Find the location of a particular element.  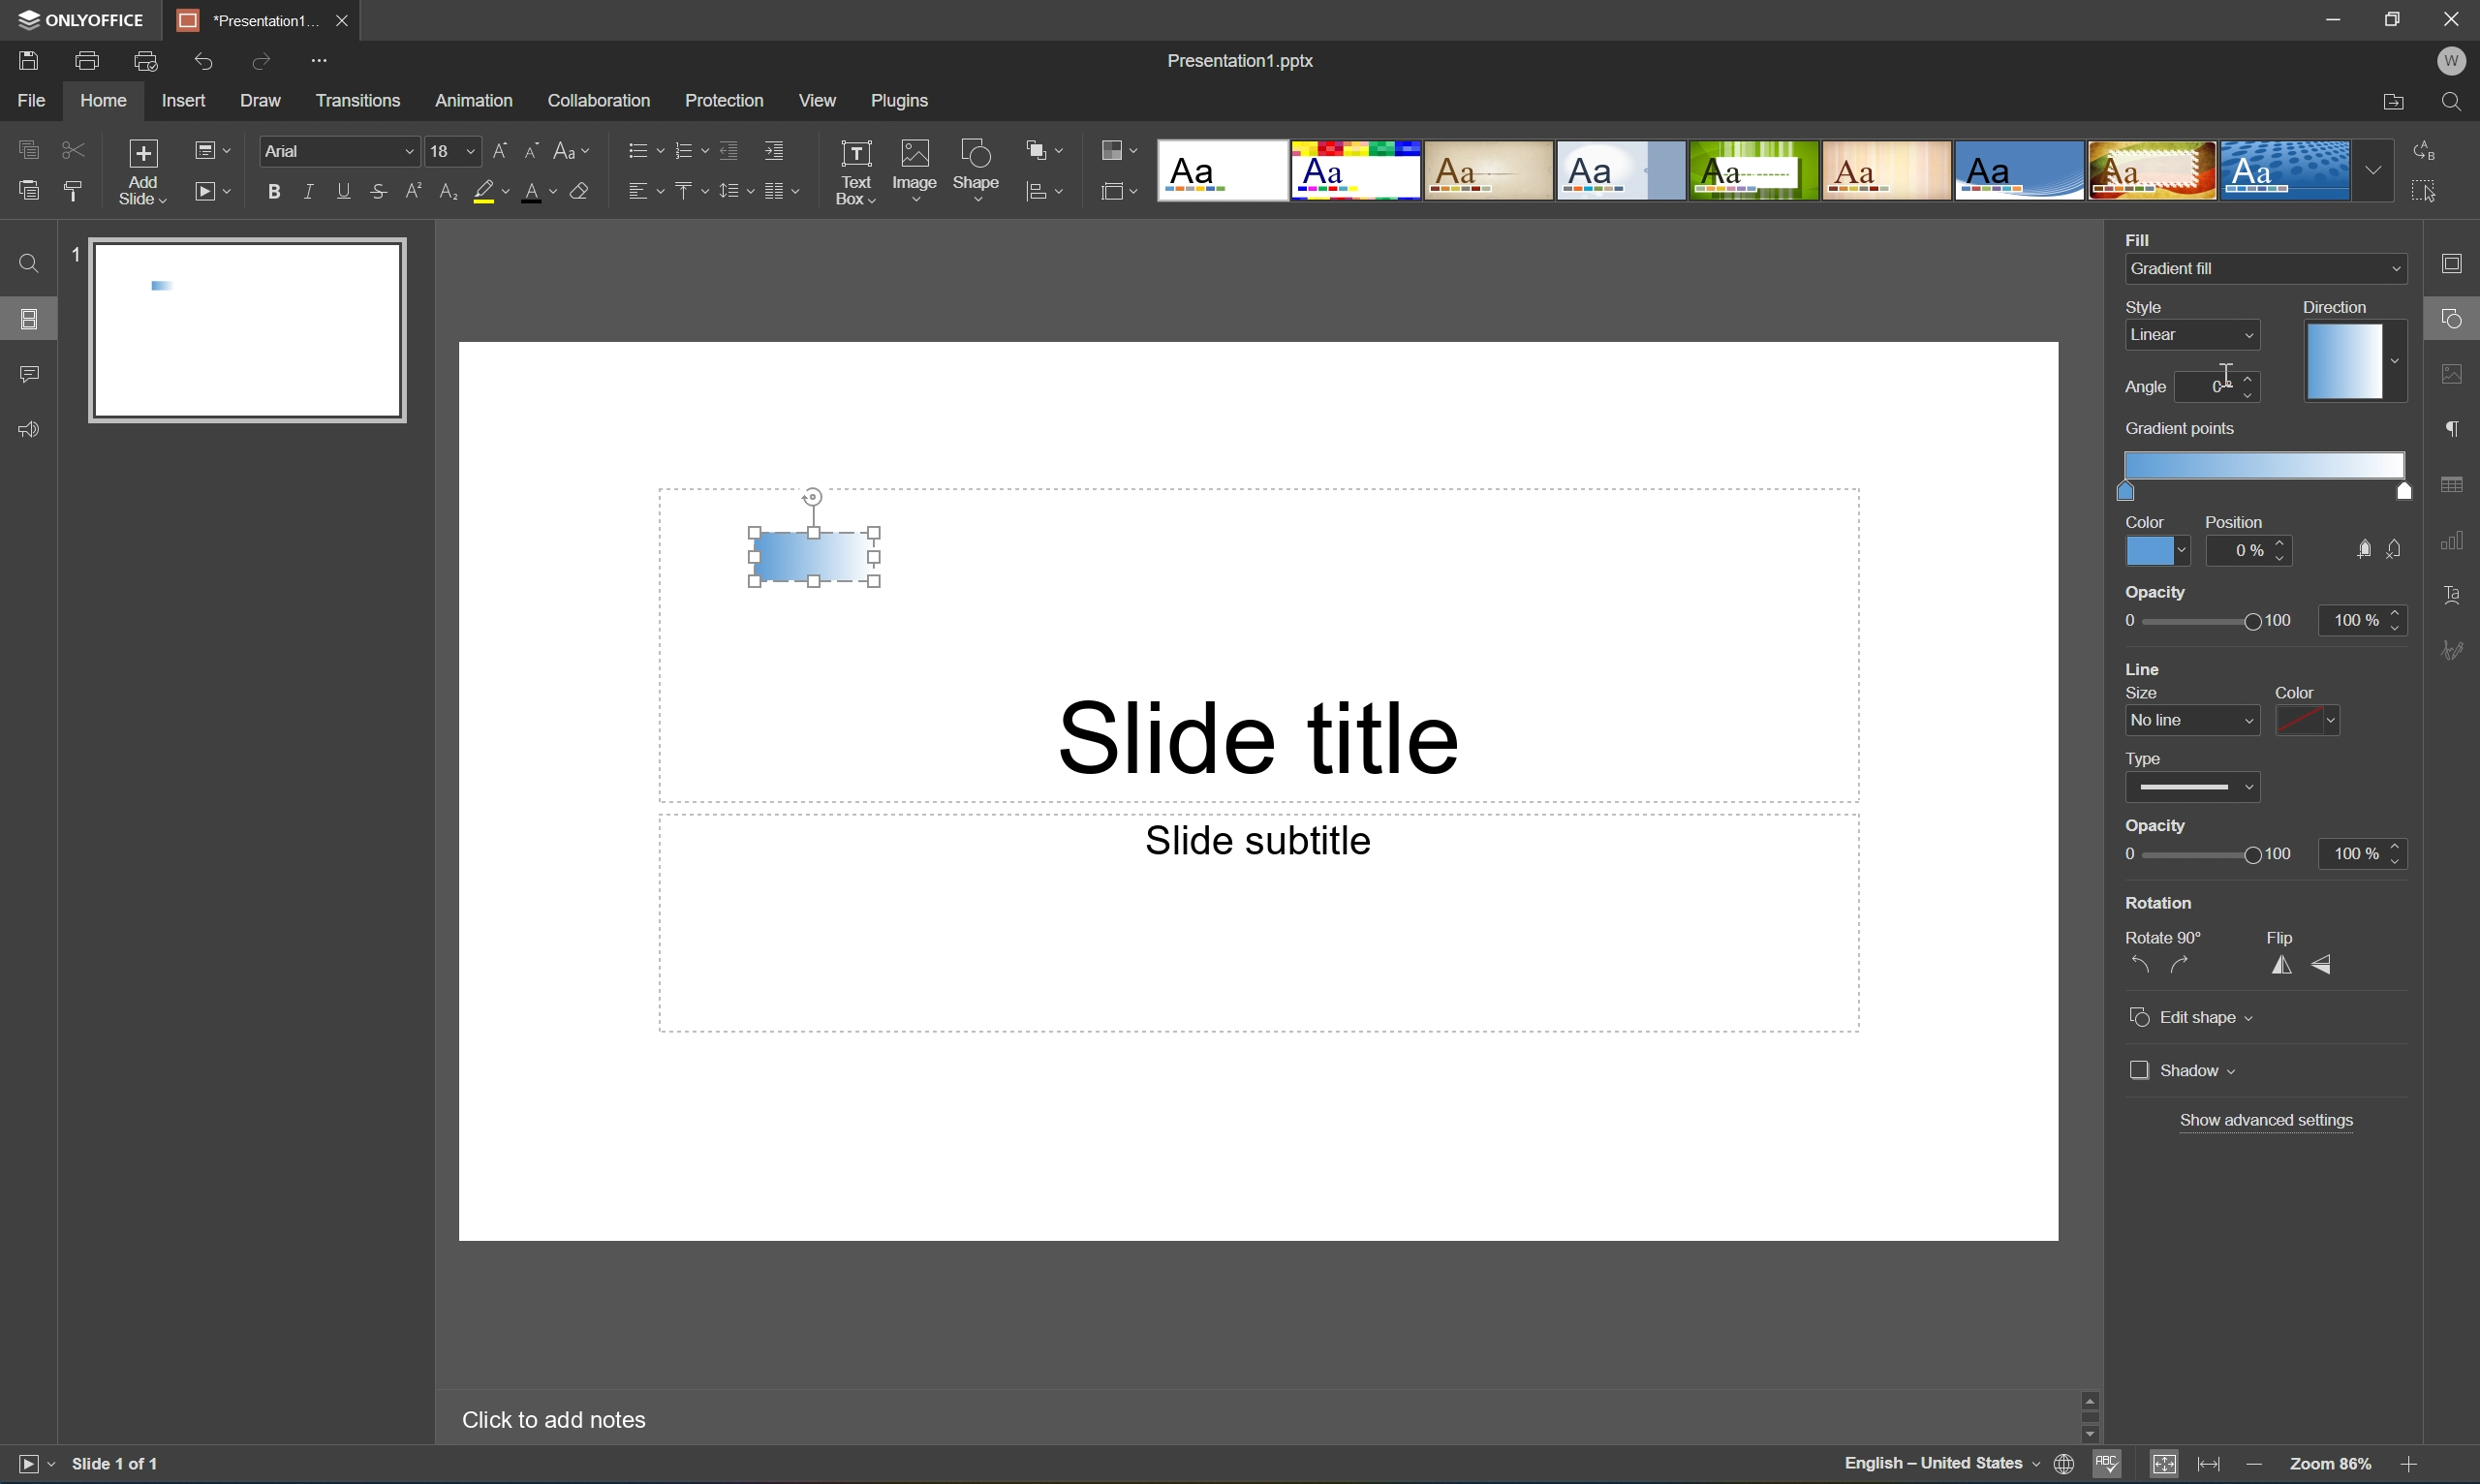

Bullets is located at coordinates (640, 147).